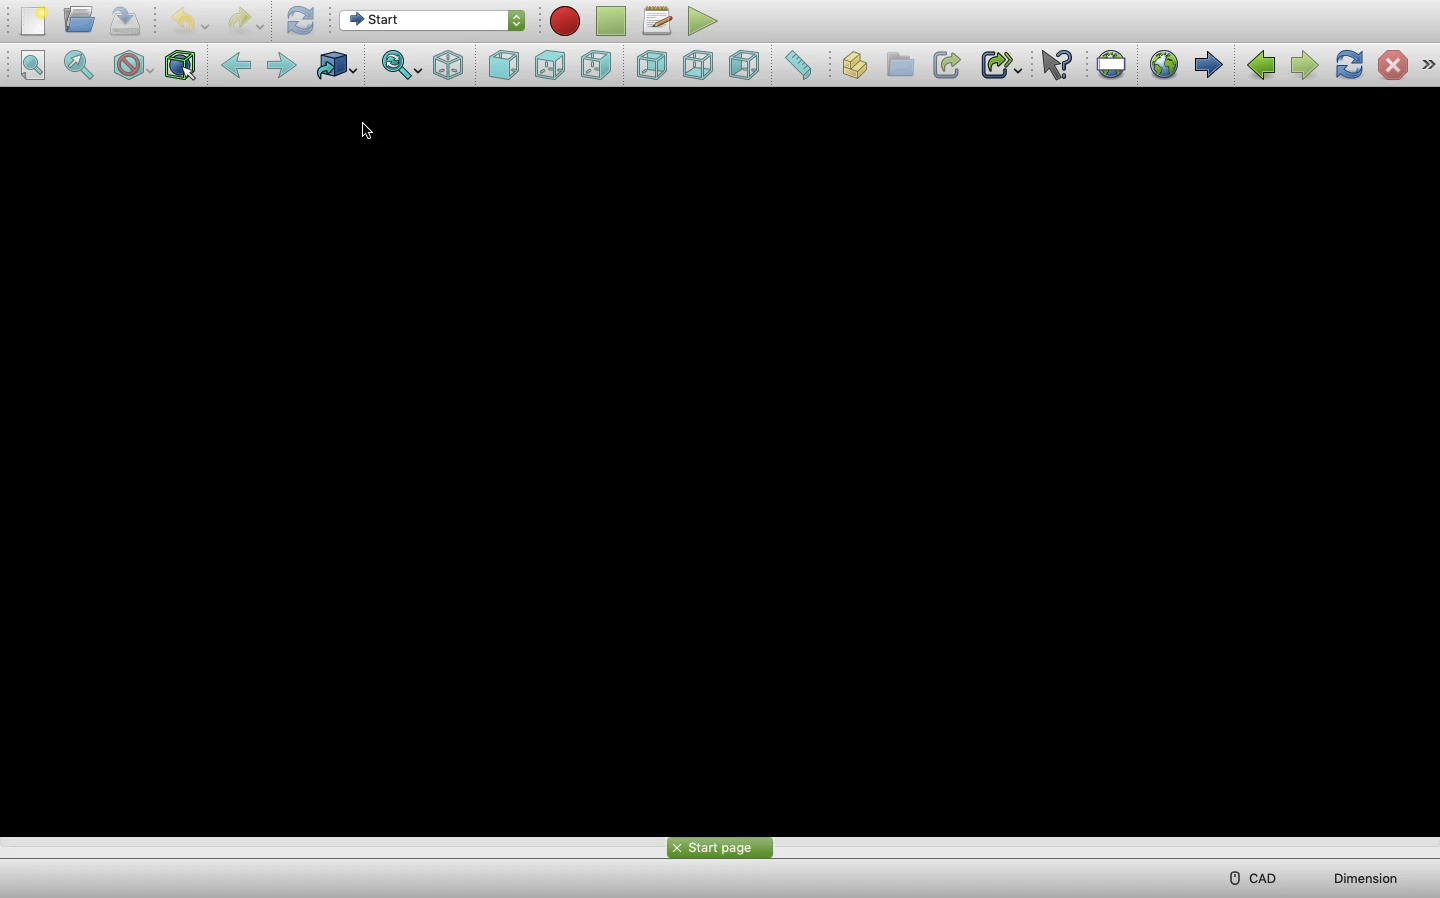 The image size is (1440, 898). What do you see at coordinates (432, 21) in the screenshot?
I see `Start` at bounding box center [432, 21].